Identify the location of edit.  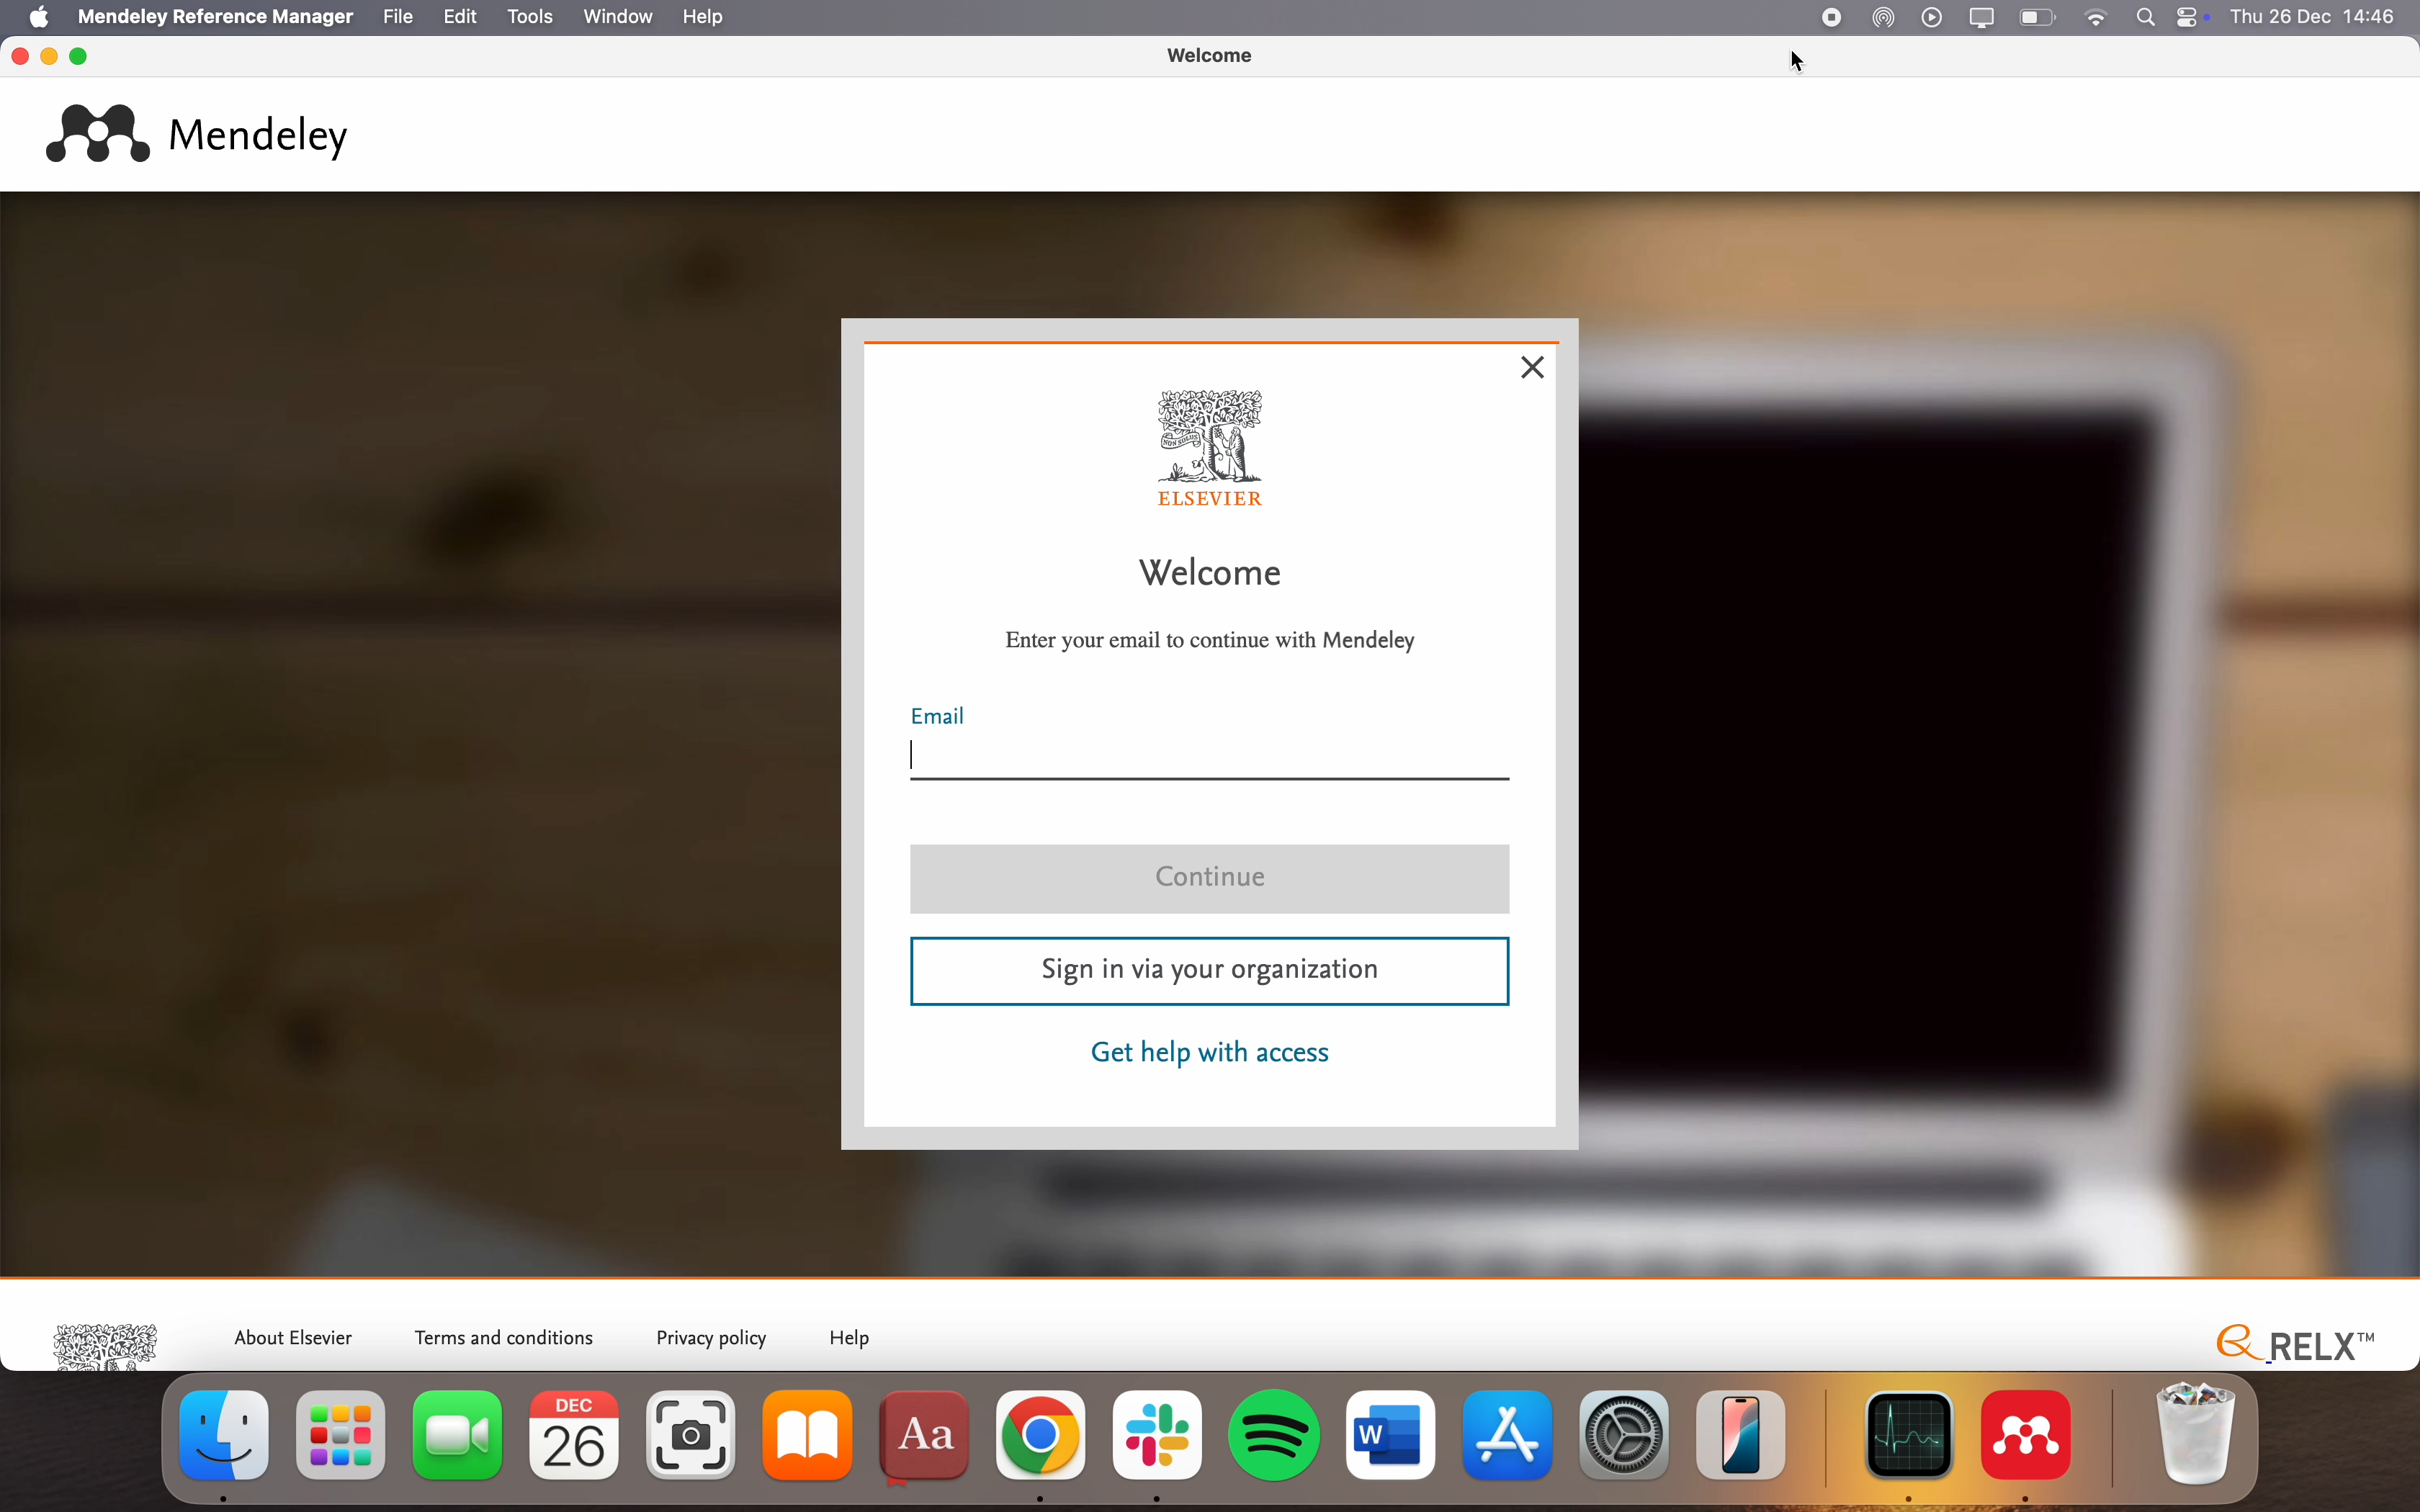
(457, 16).